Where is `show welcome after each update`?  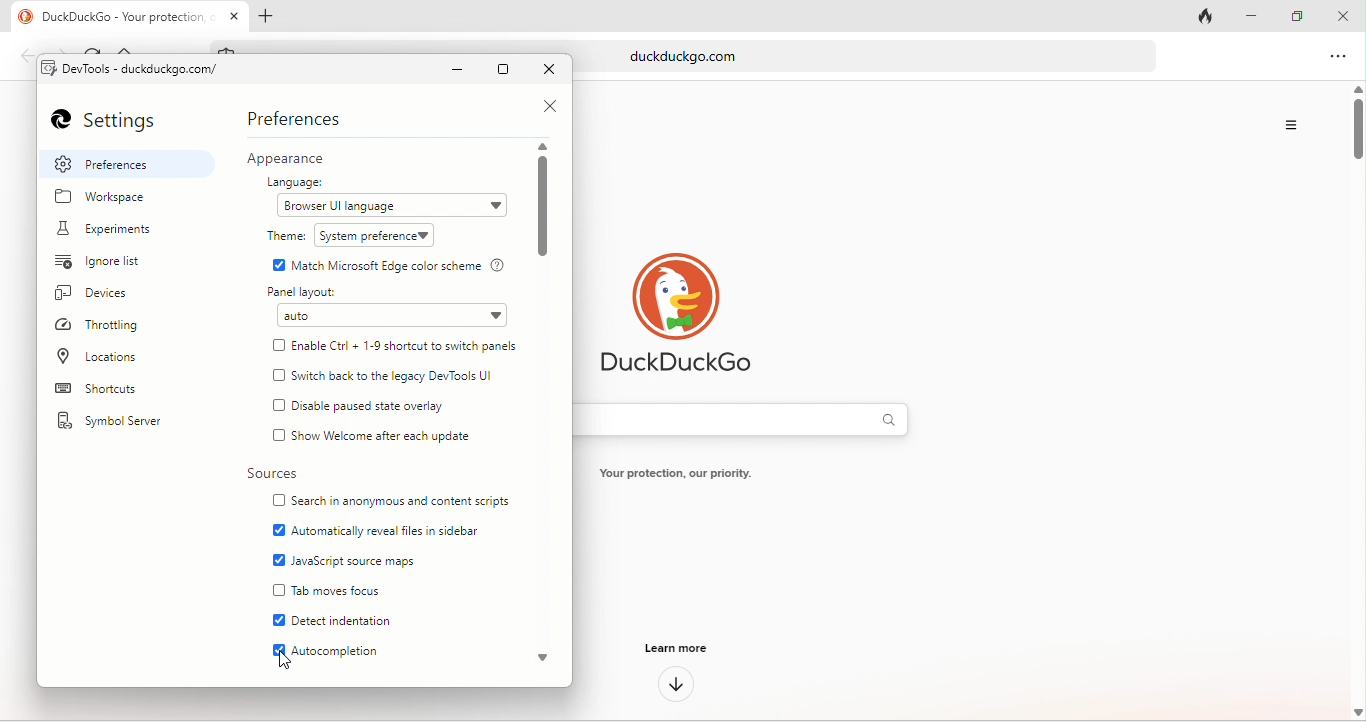 show welcome after each update is located at coordinates (390, 434).